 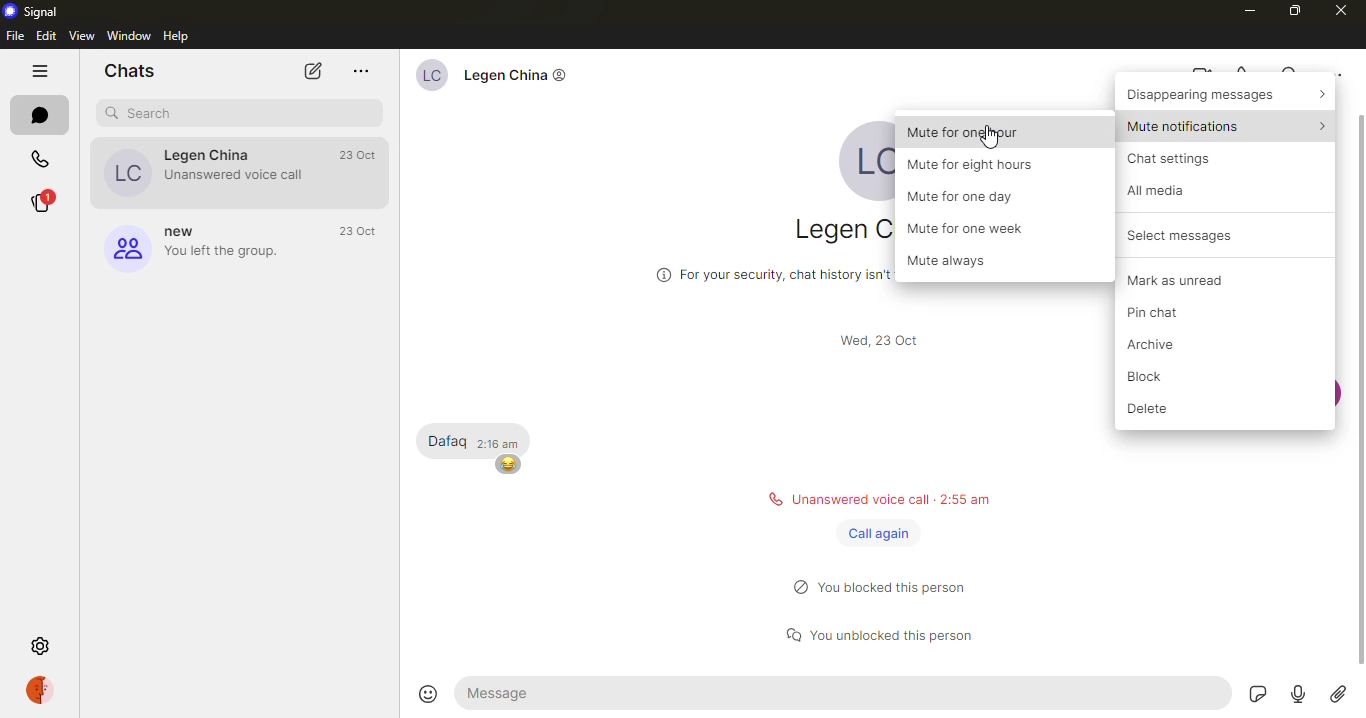 I want to click on pin chat, so click(x=1170, y=315).